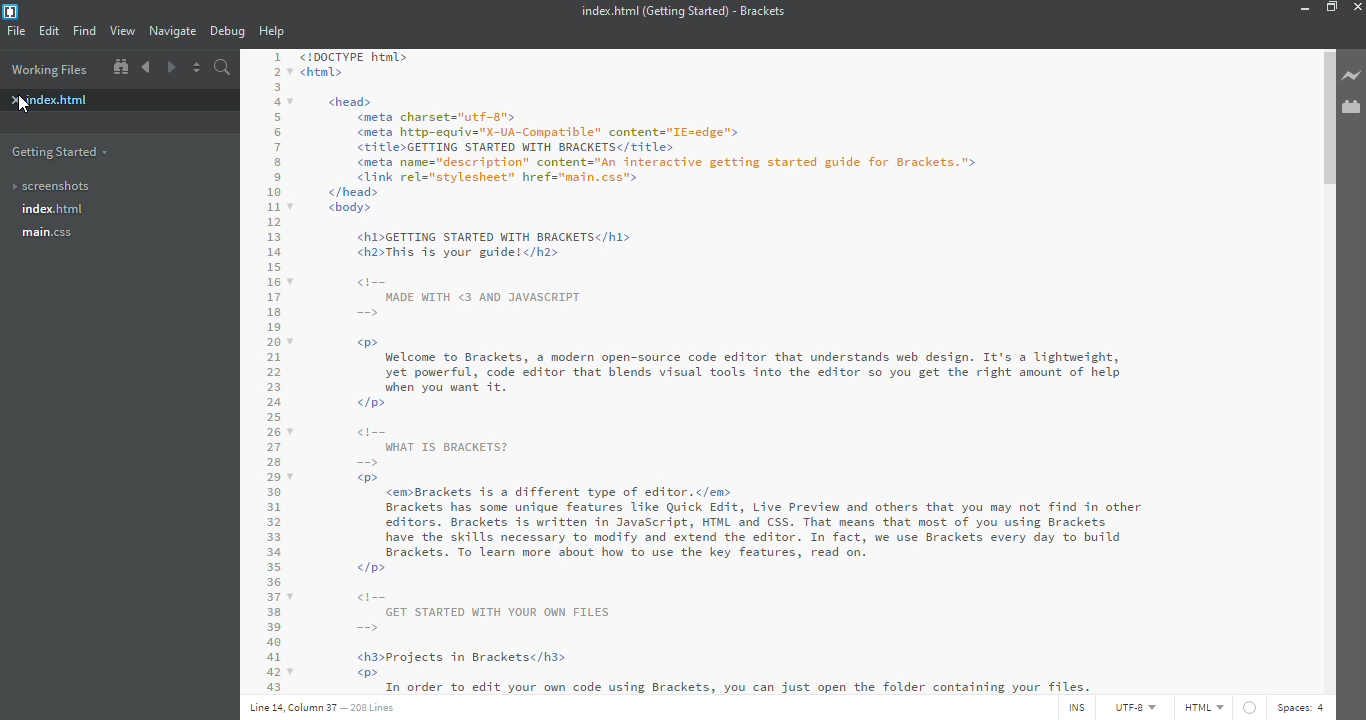 The image size is (1366, 720). Describe the element at coordinates (87, 31) in the screenshot. I see `find` at that location.